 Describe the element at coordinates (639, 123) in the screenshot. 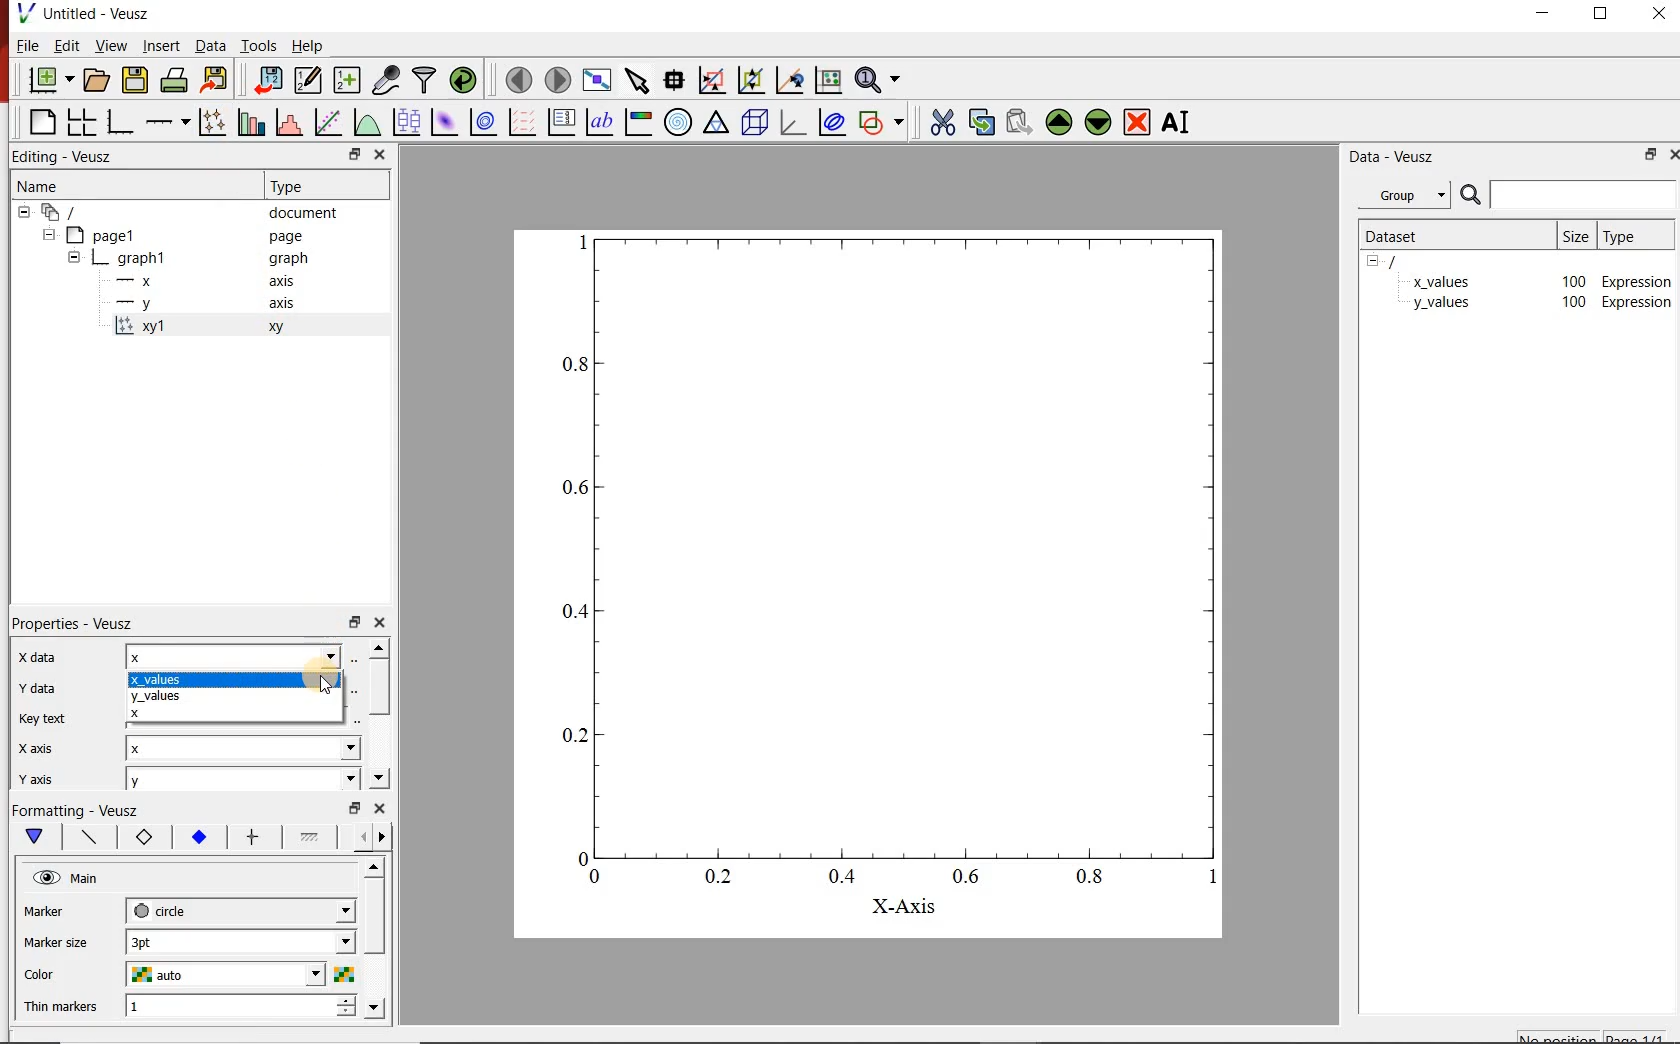

I see `image color bar` at that location.